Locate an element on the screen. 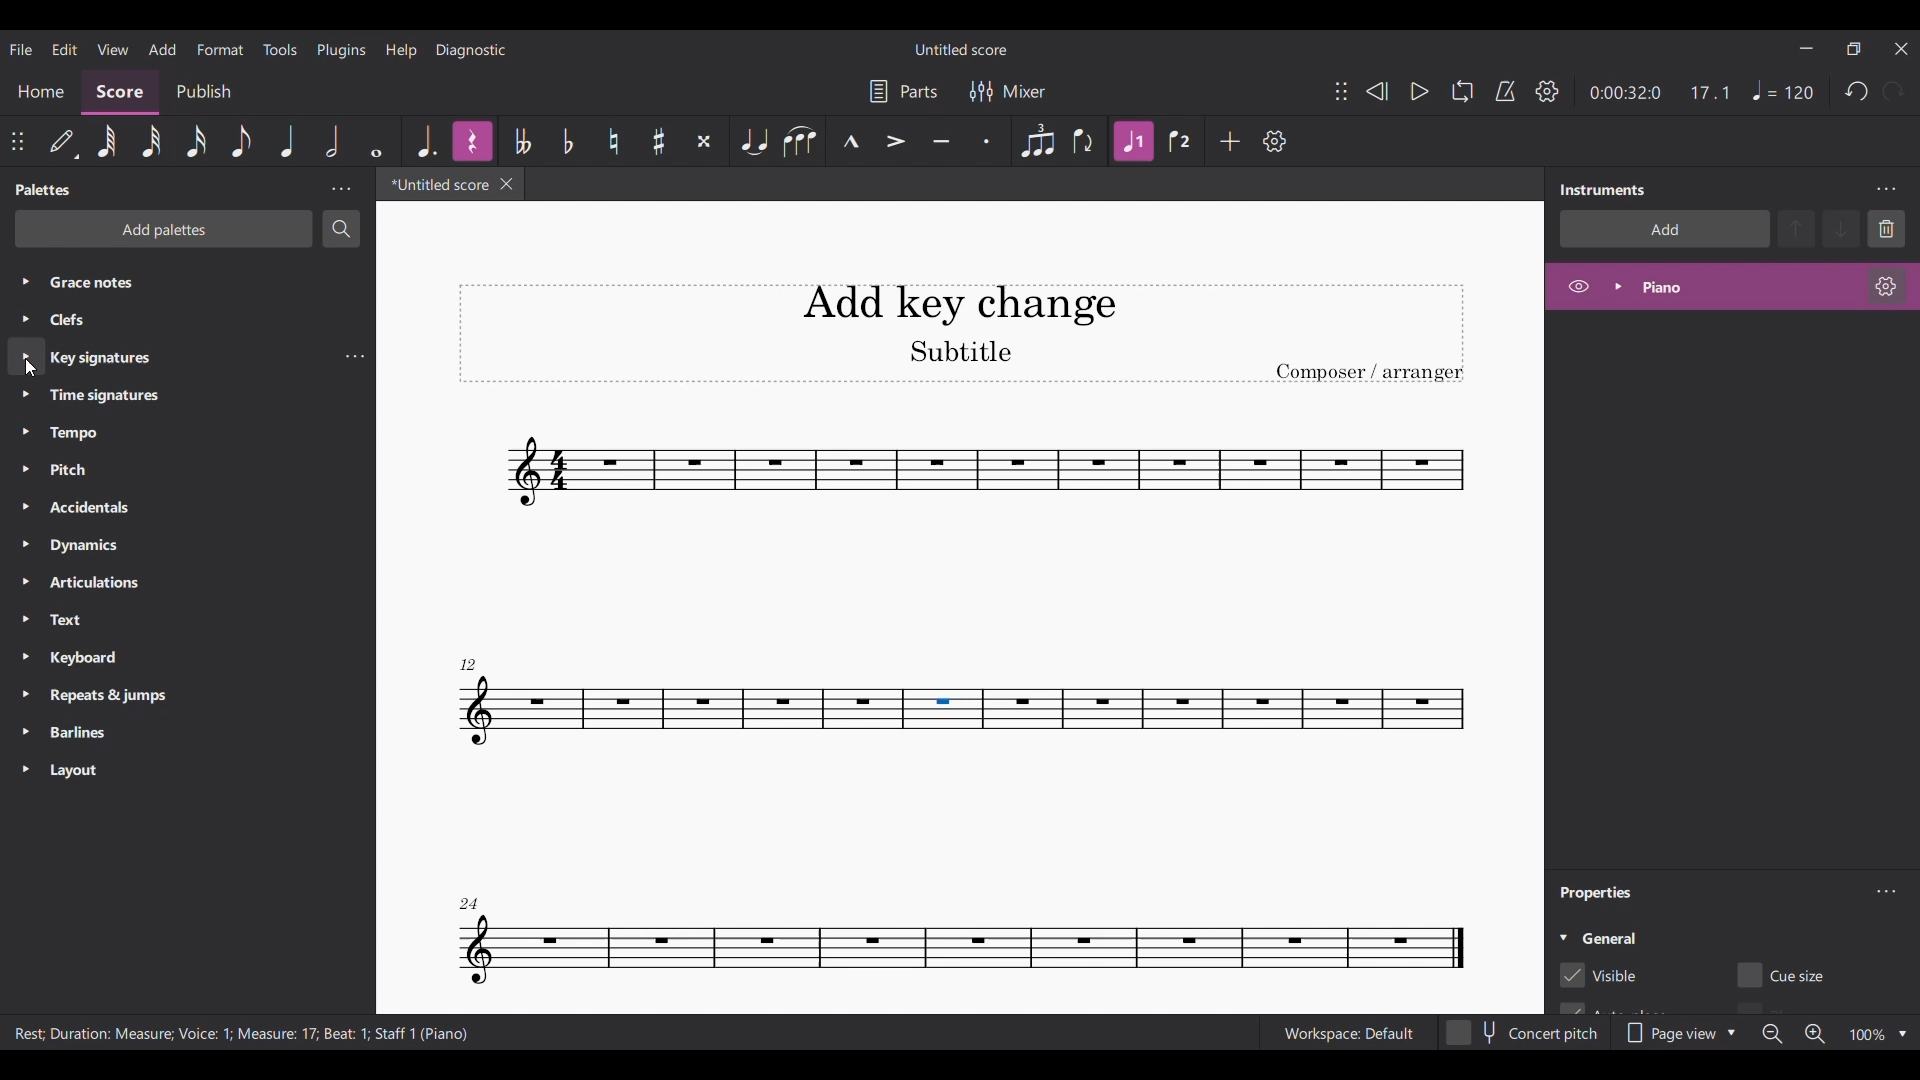  Zoom out is located at coordinates (1772, 1034).